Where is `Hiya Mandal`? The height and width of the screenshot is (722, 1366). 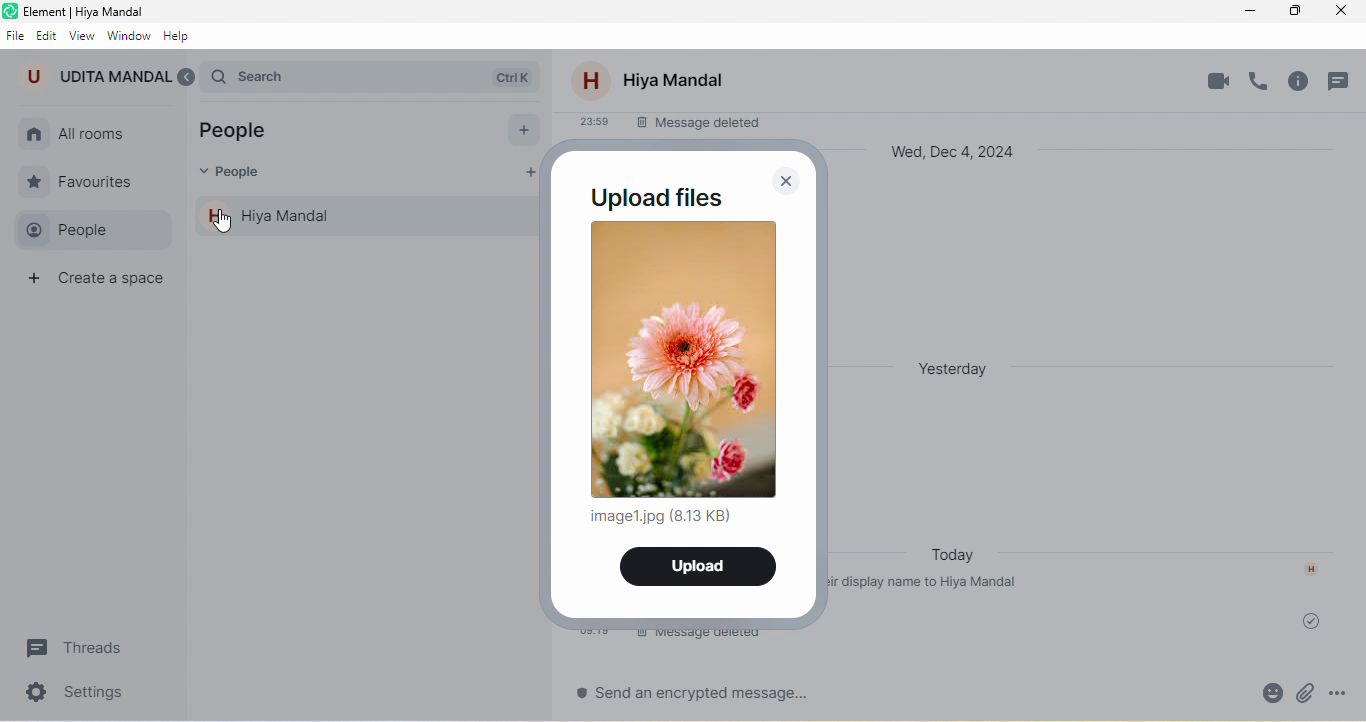 Hiya Mandal is located at coordinates (674, 80).